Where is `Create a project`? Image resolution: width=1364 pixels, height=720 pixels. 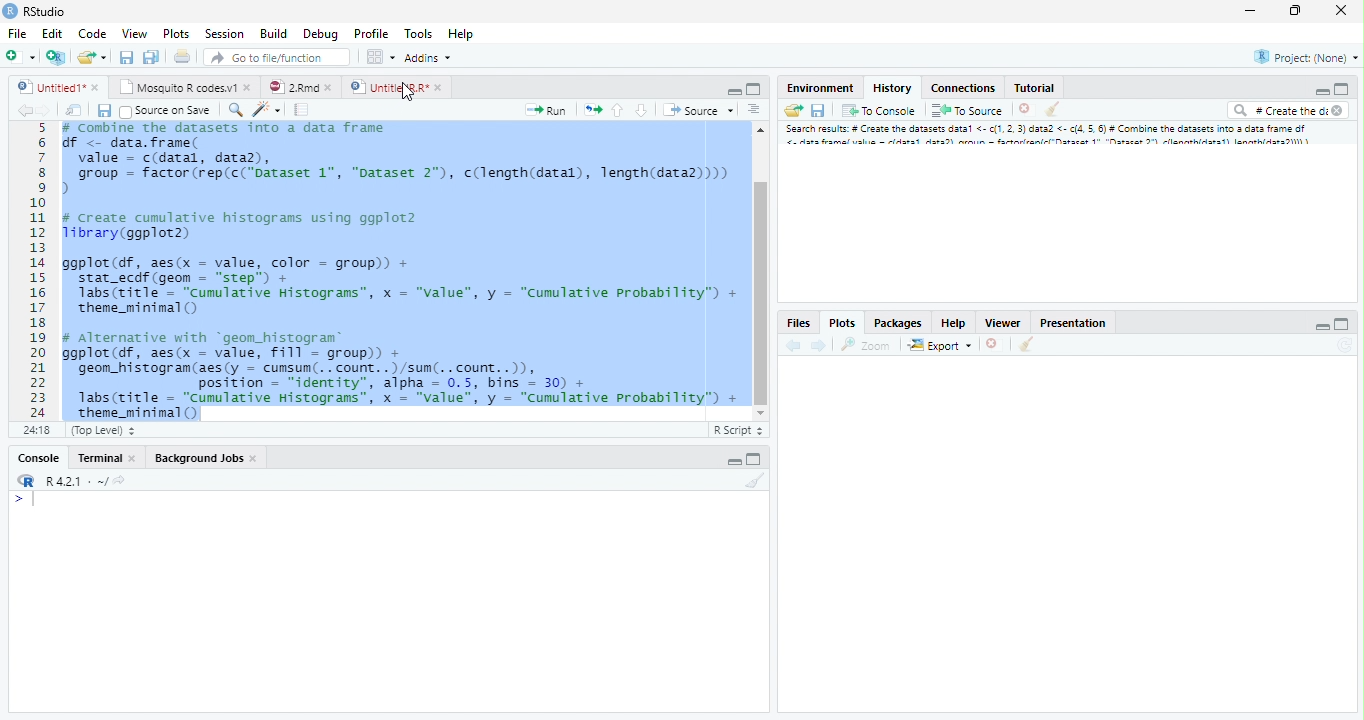 Create a project is located at coordinates (56, 55).